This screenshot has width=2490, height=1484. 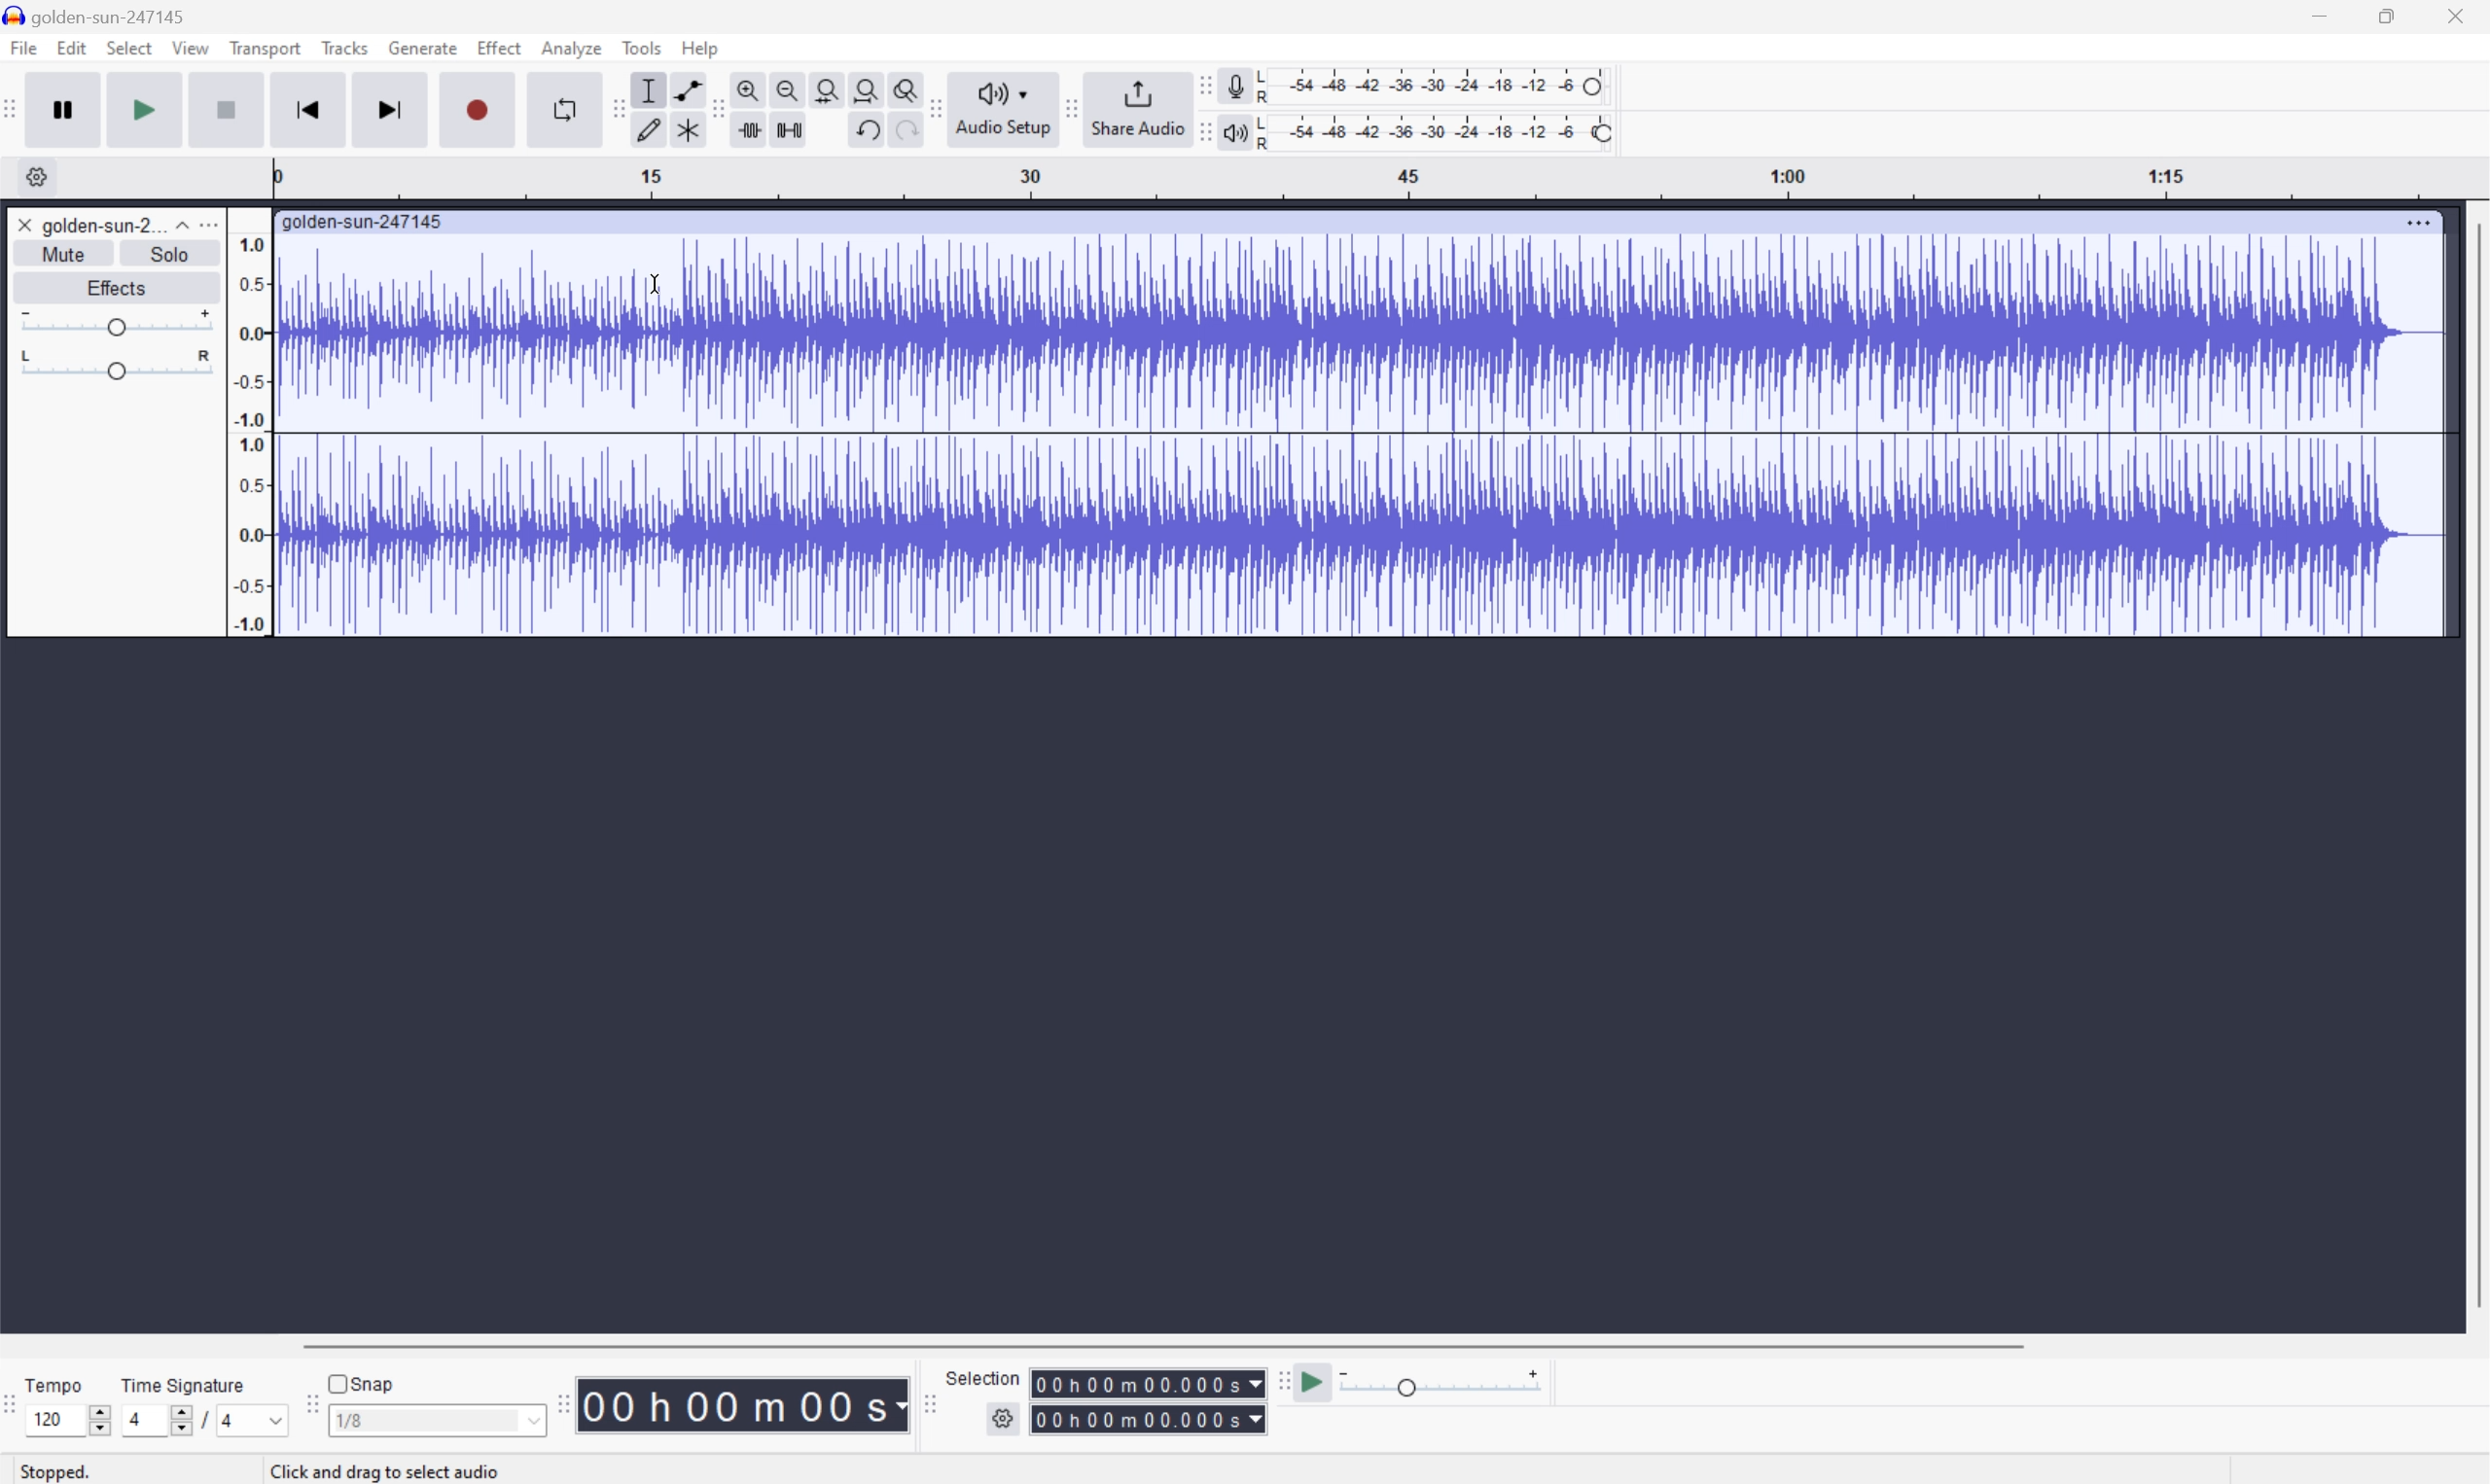 What do you see at coordinates (66, 1473) in the screenshot?
I see `Stopped` at bounding box center [66, 1473].